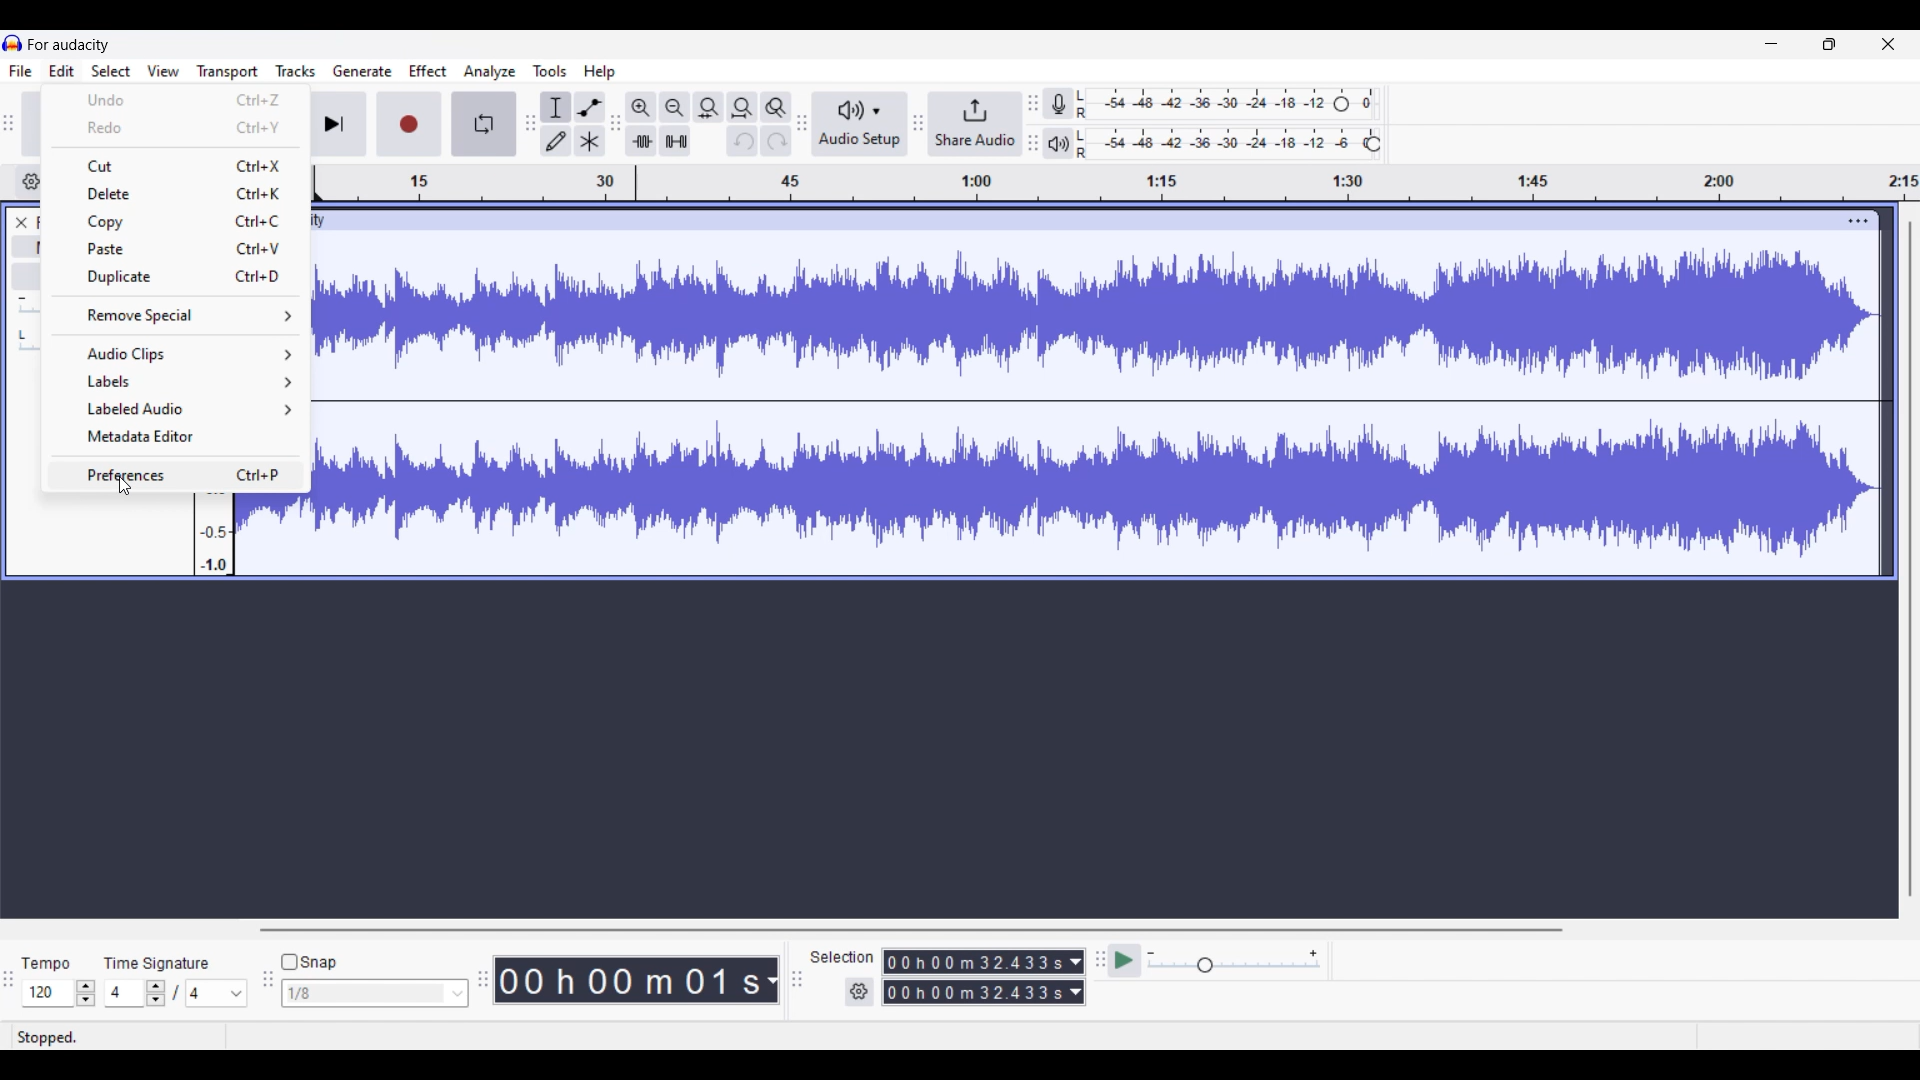 This screenshot has height=1080, width=1920. Describe the element at coordinates (976, 123) in the screenshot. I see `Share audio` at that location.